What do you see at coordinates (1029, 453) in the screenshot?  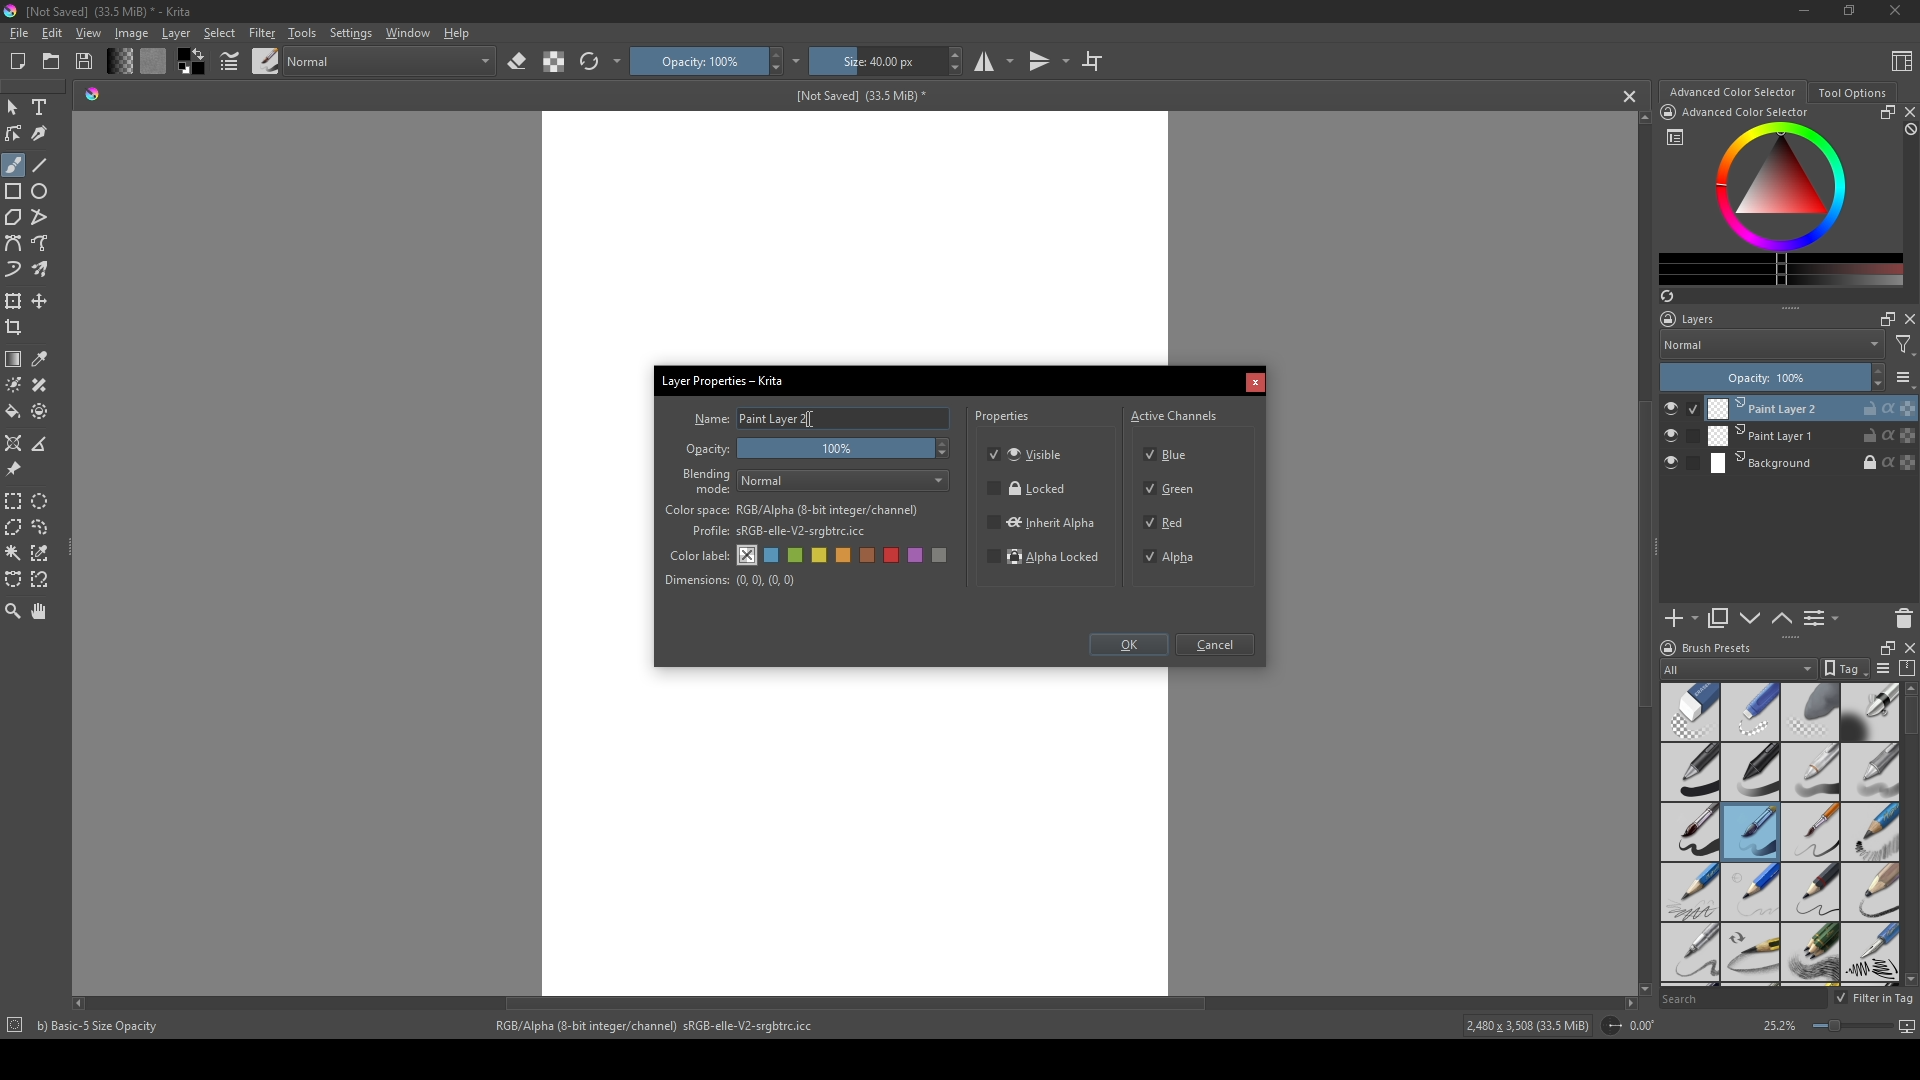 I see `Visible` at bounding box center [1029, 453].